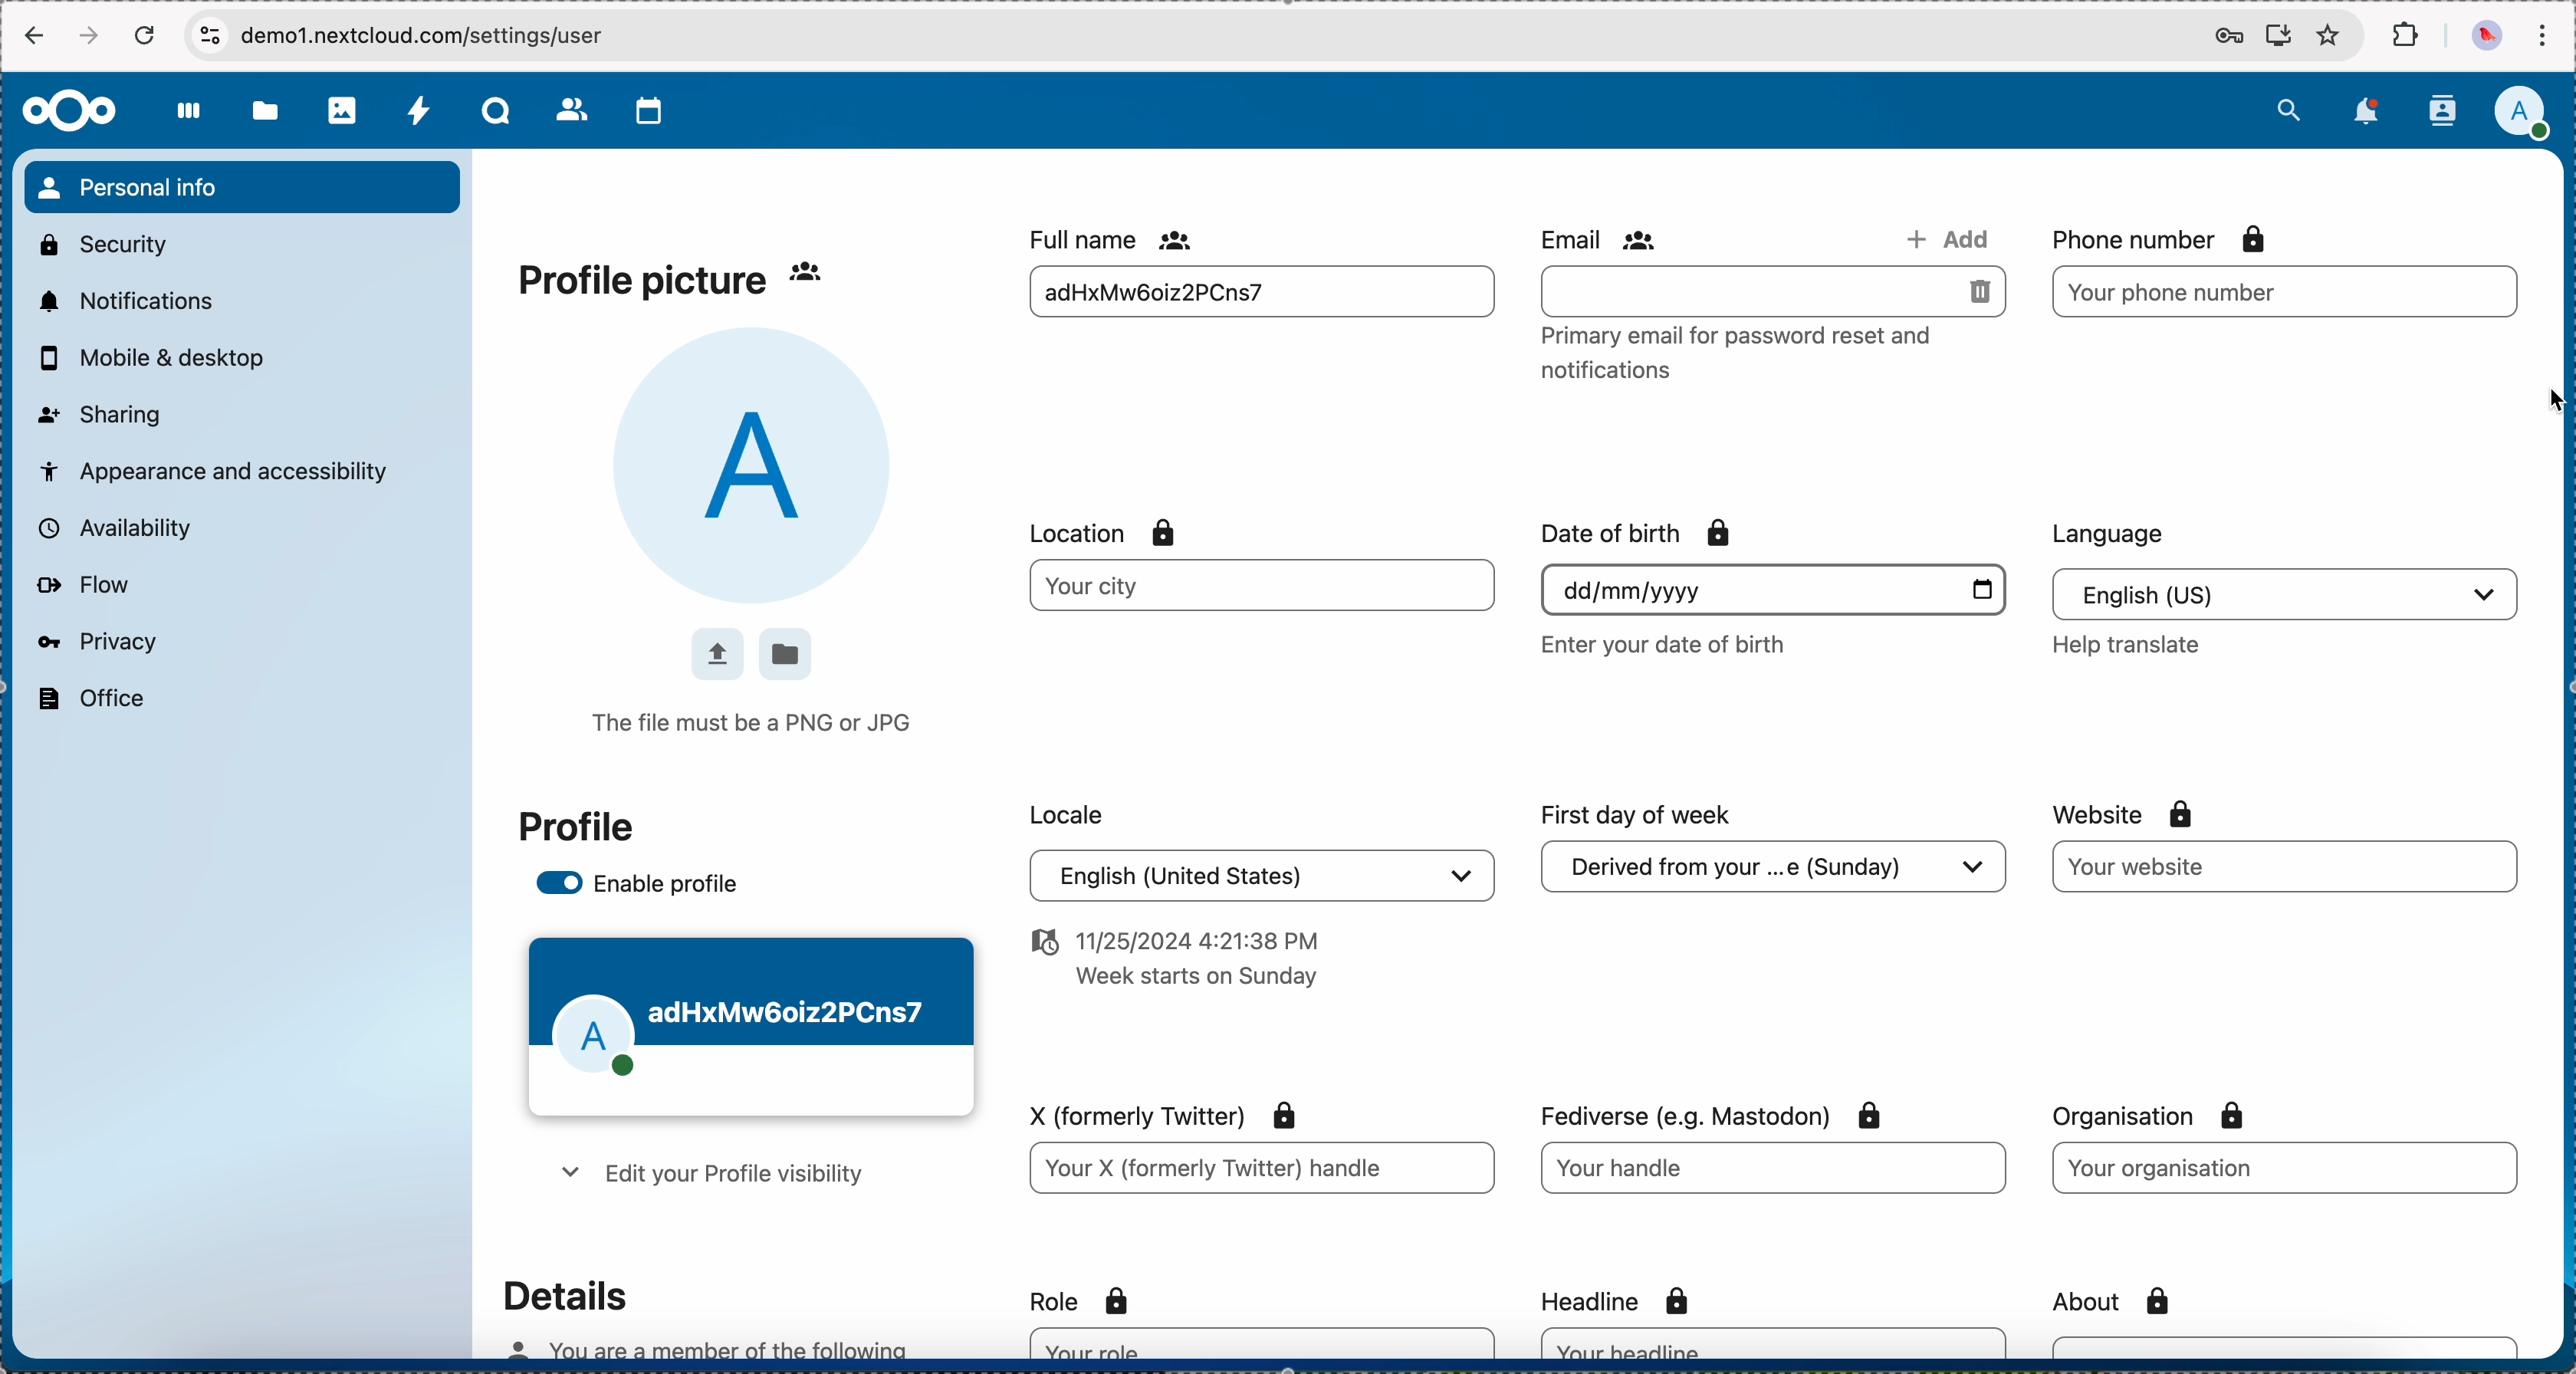 Image resolution: width=2576 pixels, height=1374 pixels. I want to click on mobile and desktop, so click(162, 359).